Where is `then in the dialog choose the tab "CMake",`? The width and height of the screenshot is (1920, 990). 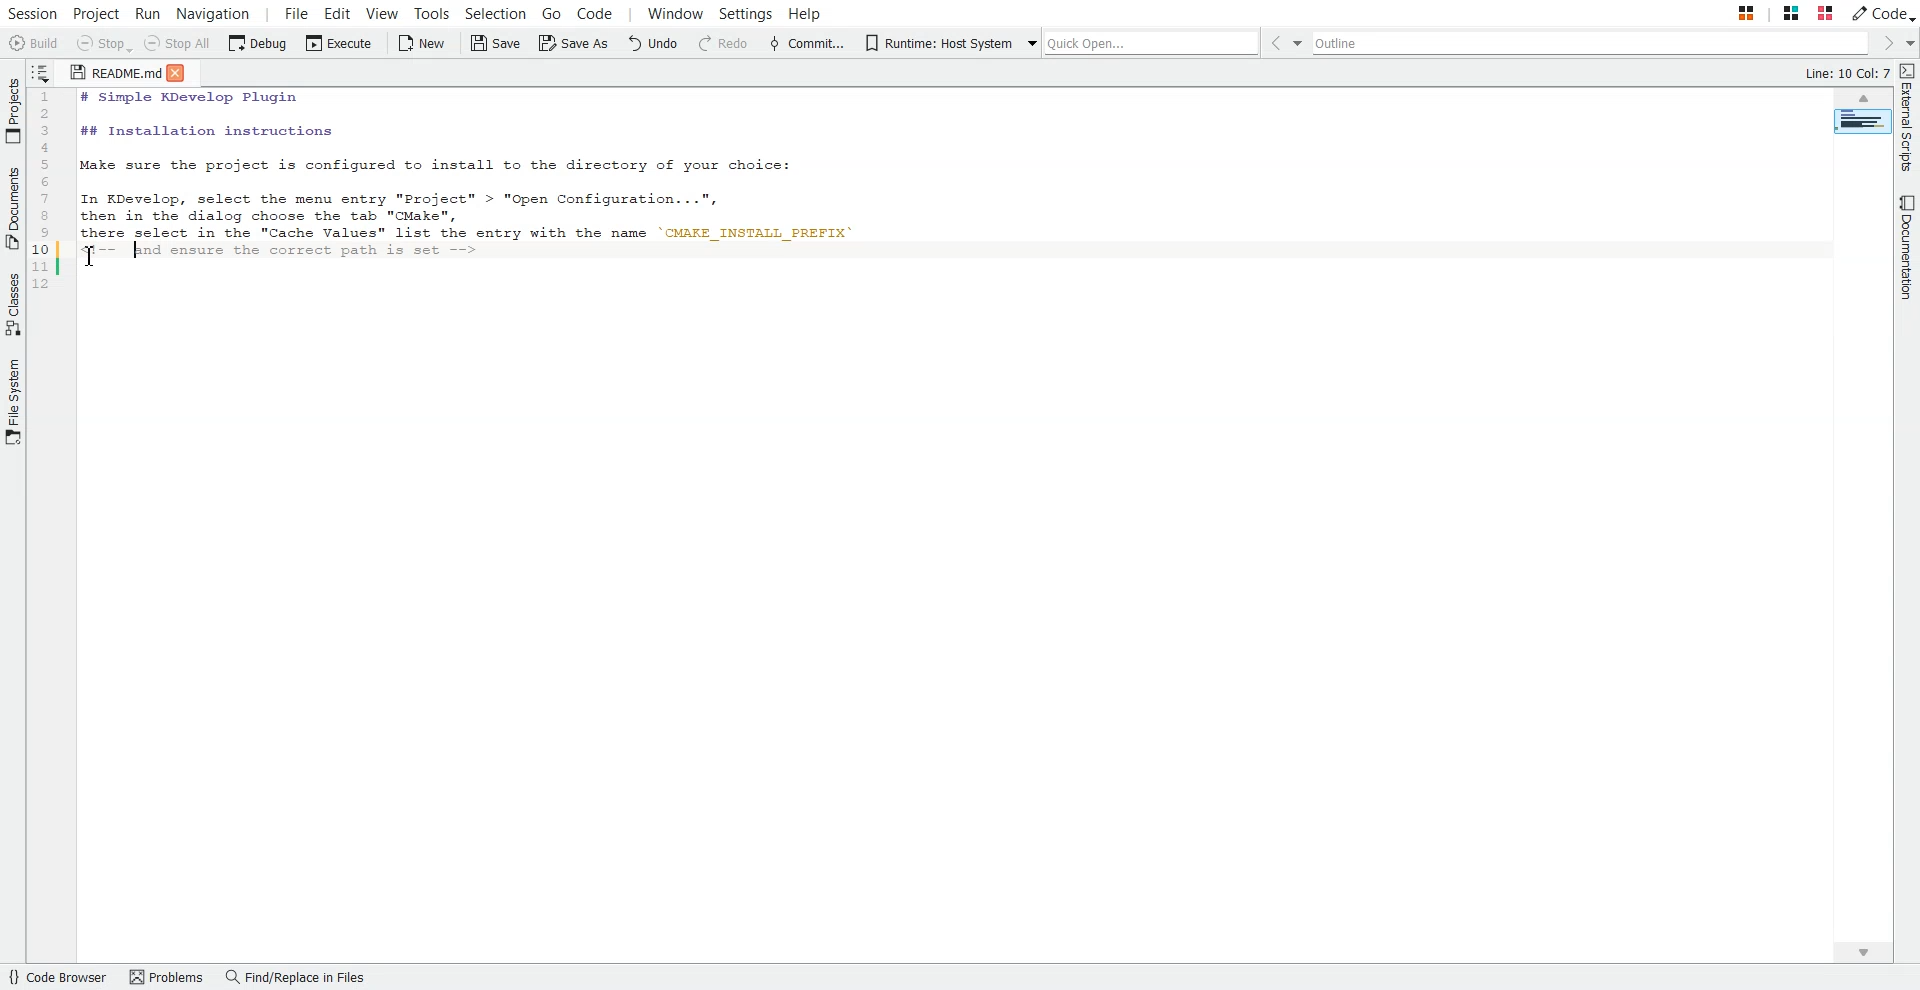
then in the dialog choose the tab "CMake", is located at coordinates (282, 216).